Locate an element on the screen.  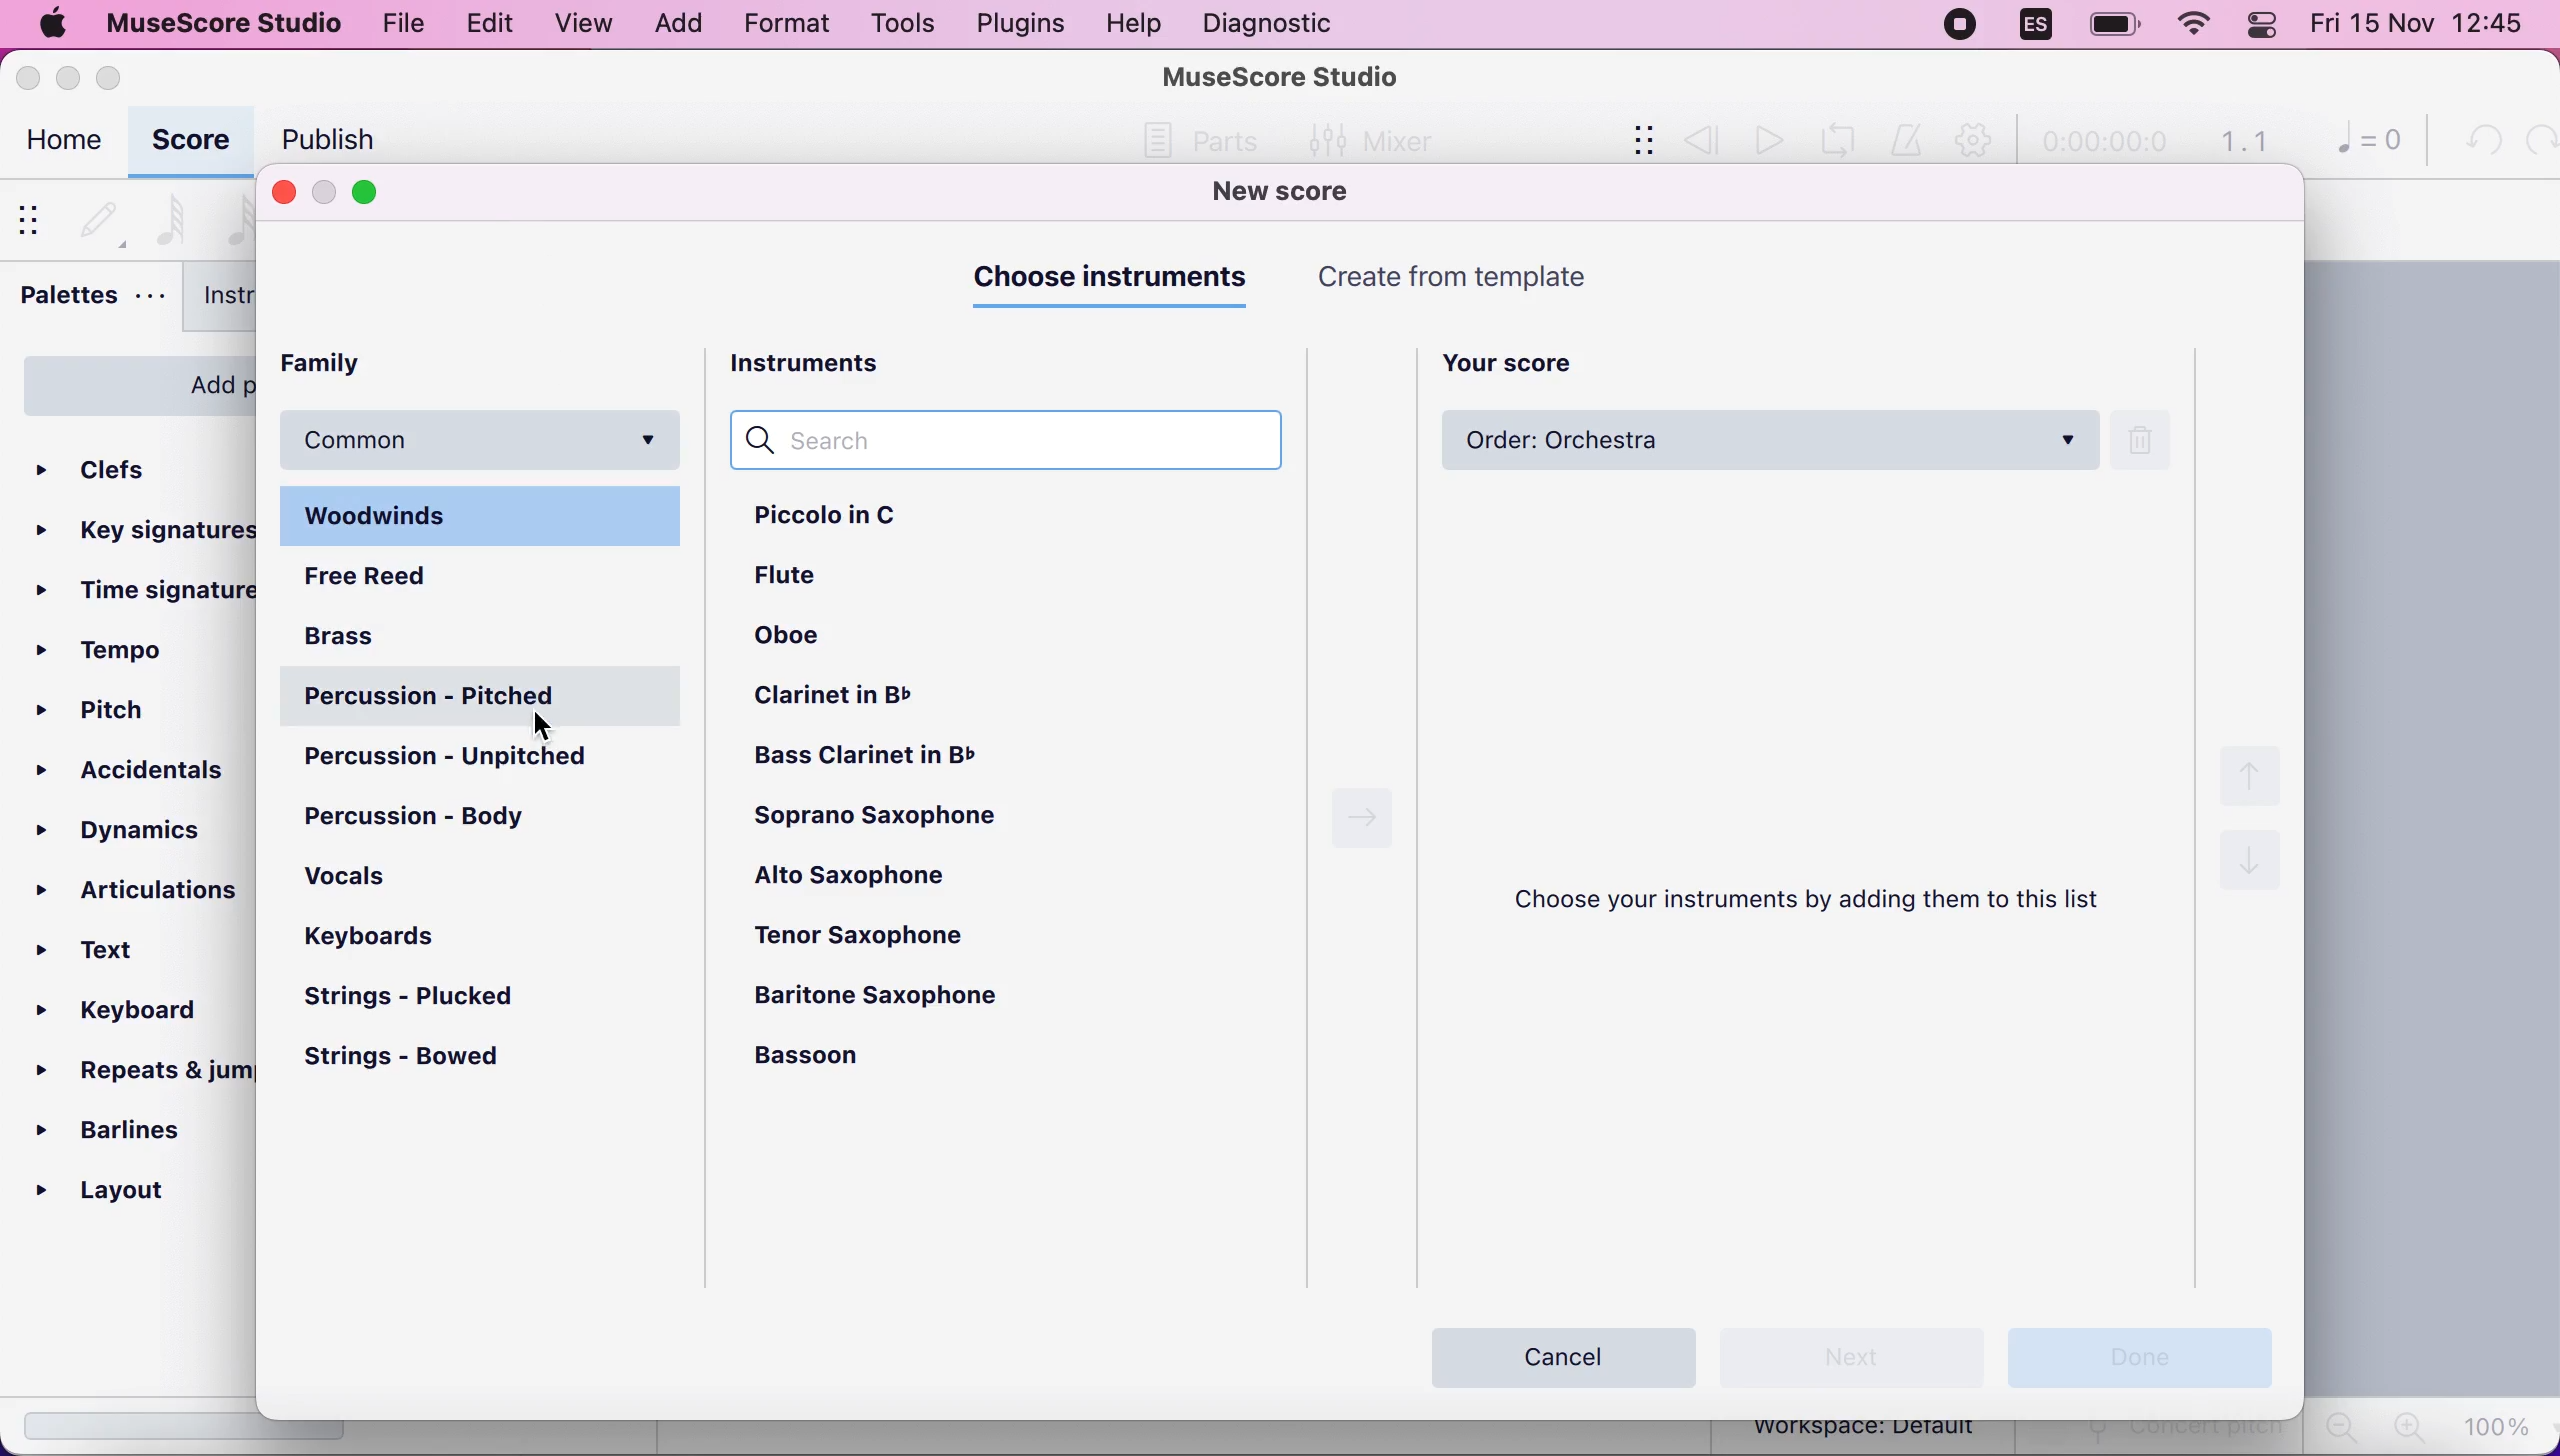
repeats and jumps is located at coordinates (139, 1070).